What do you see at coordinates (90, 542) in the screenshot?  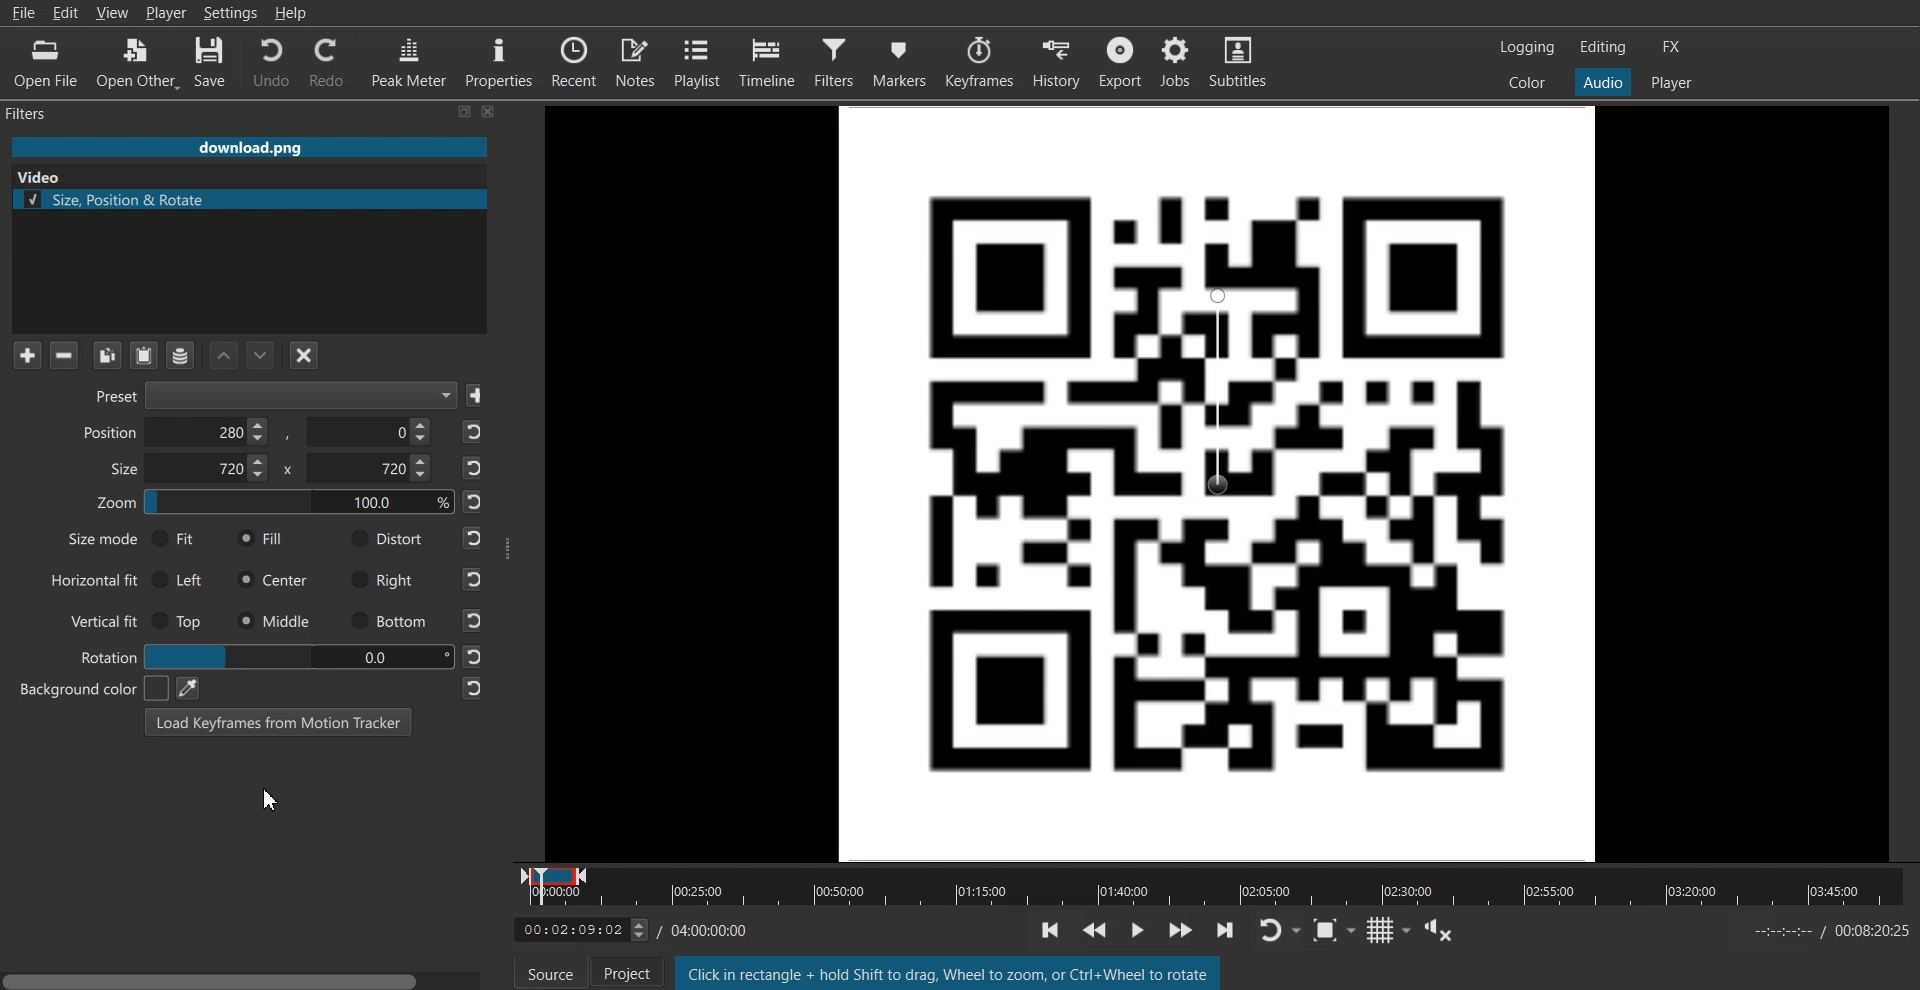 I see `Size mode` at bounding box center [90, 542].